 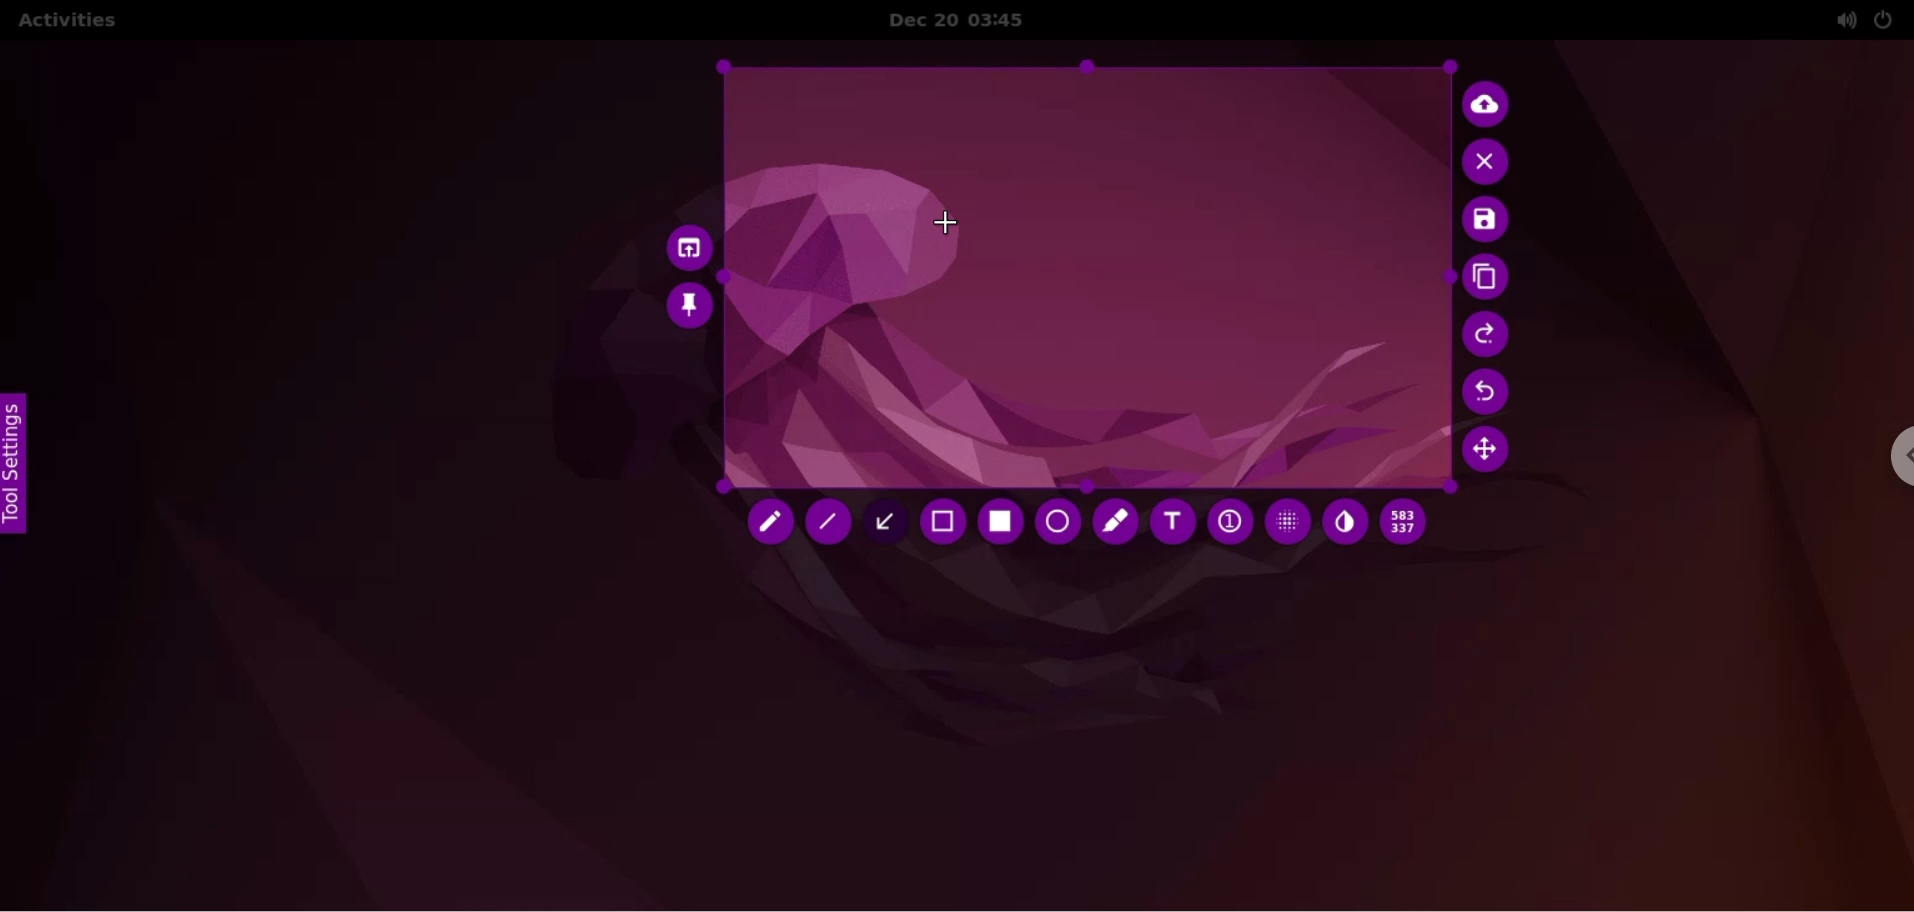 What do you see at coordinates (1282, 521) in the screenshot?
I see `pixellate tool` at bounding box center [1282, 521].